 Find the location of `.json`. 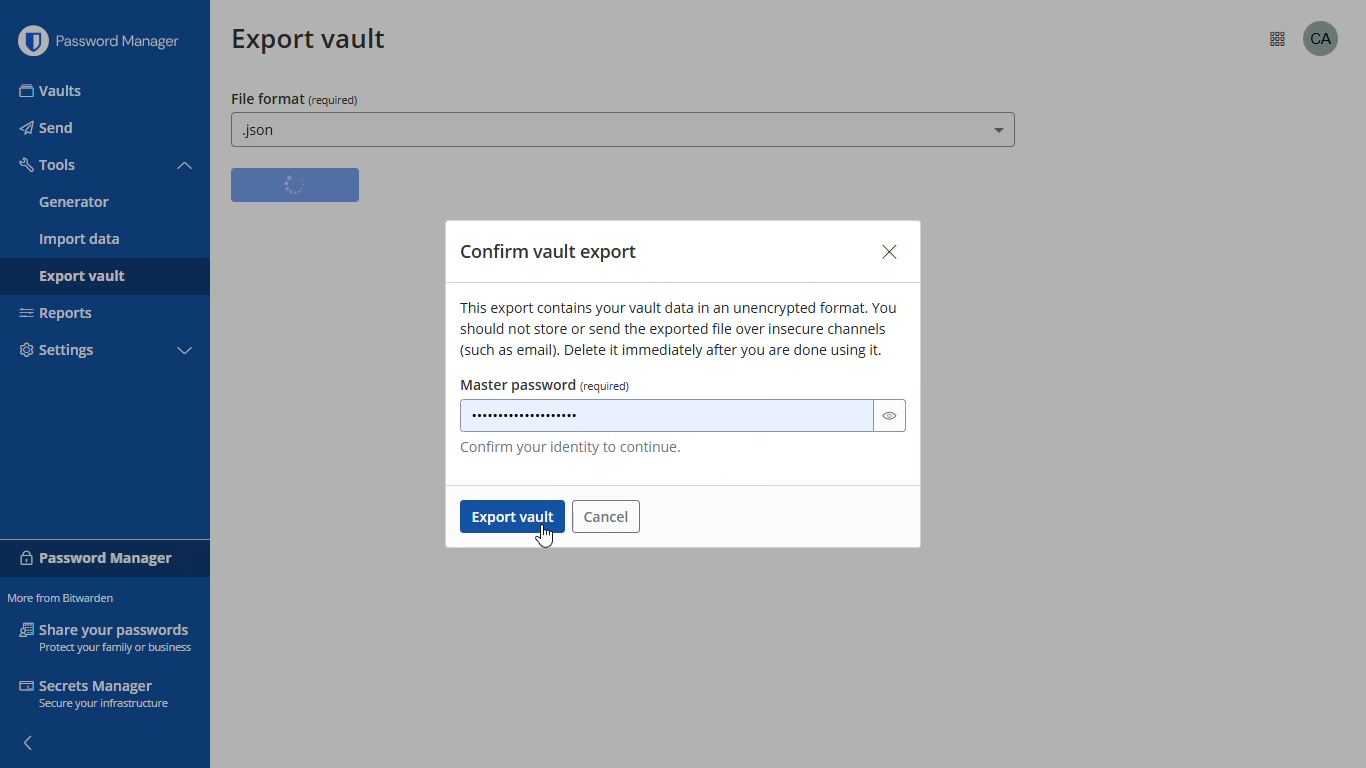

.json is located at coordinates (624, 132).